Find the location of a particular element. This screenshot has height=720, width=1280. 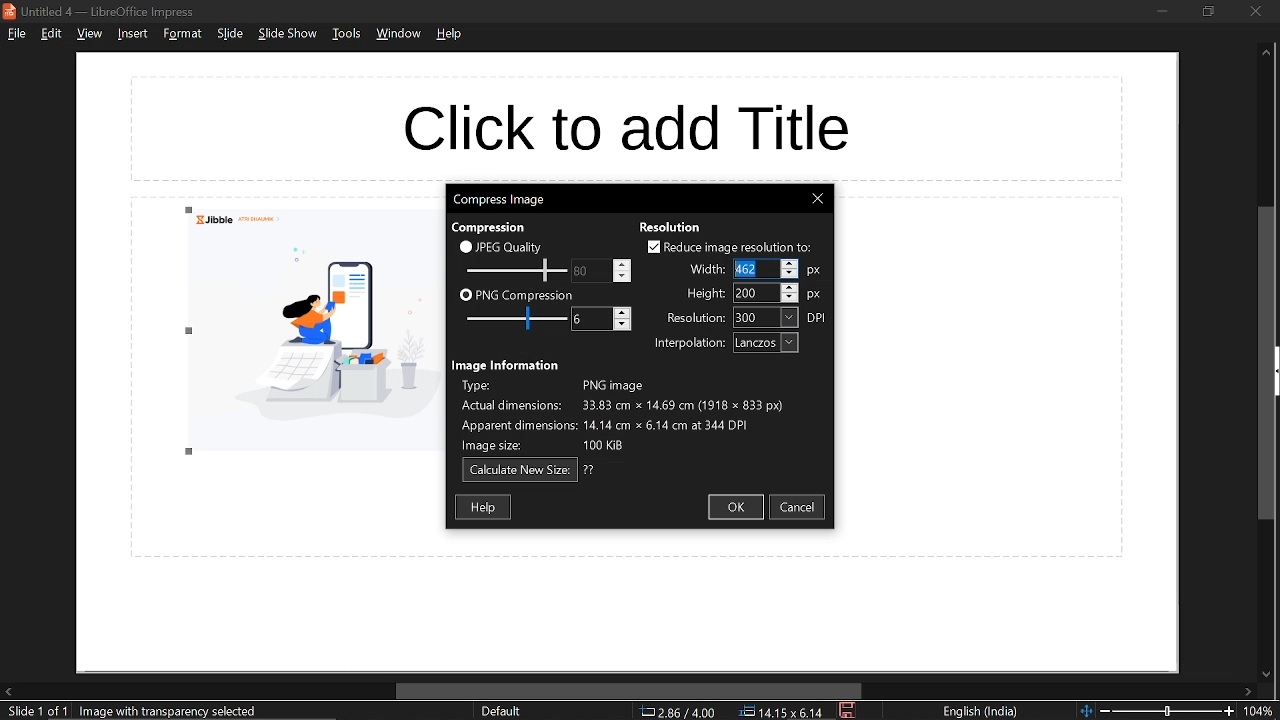

PNG compression is located at coordinates (516, 296).